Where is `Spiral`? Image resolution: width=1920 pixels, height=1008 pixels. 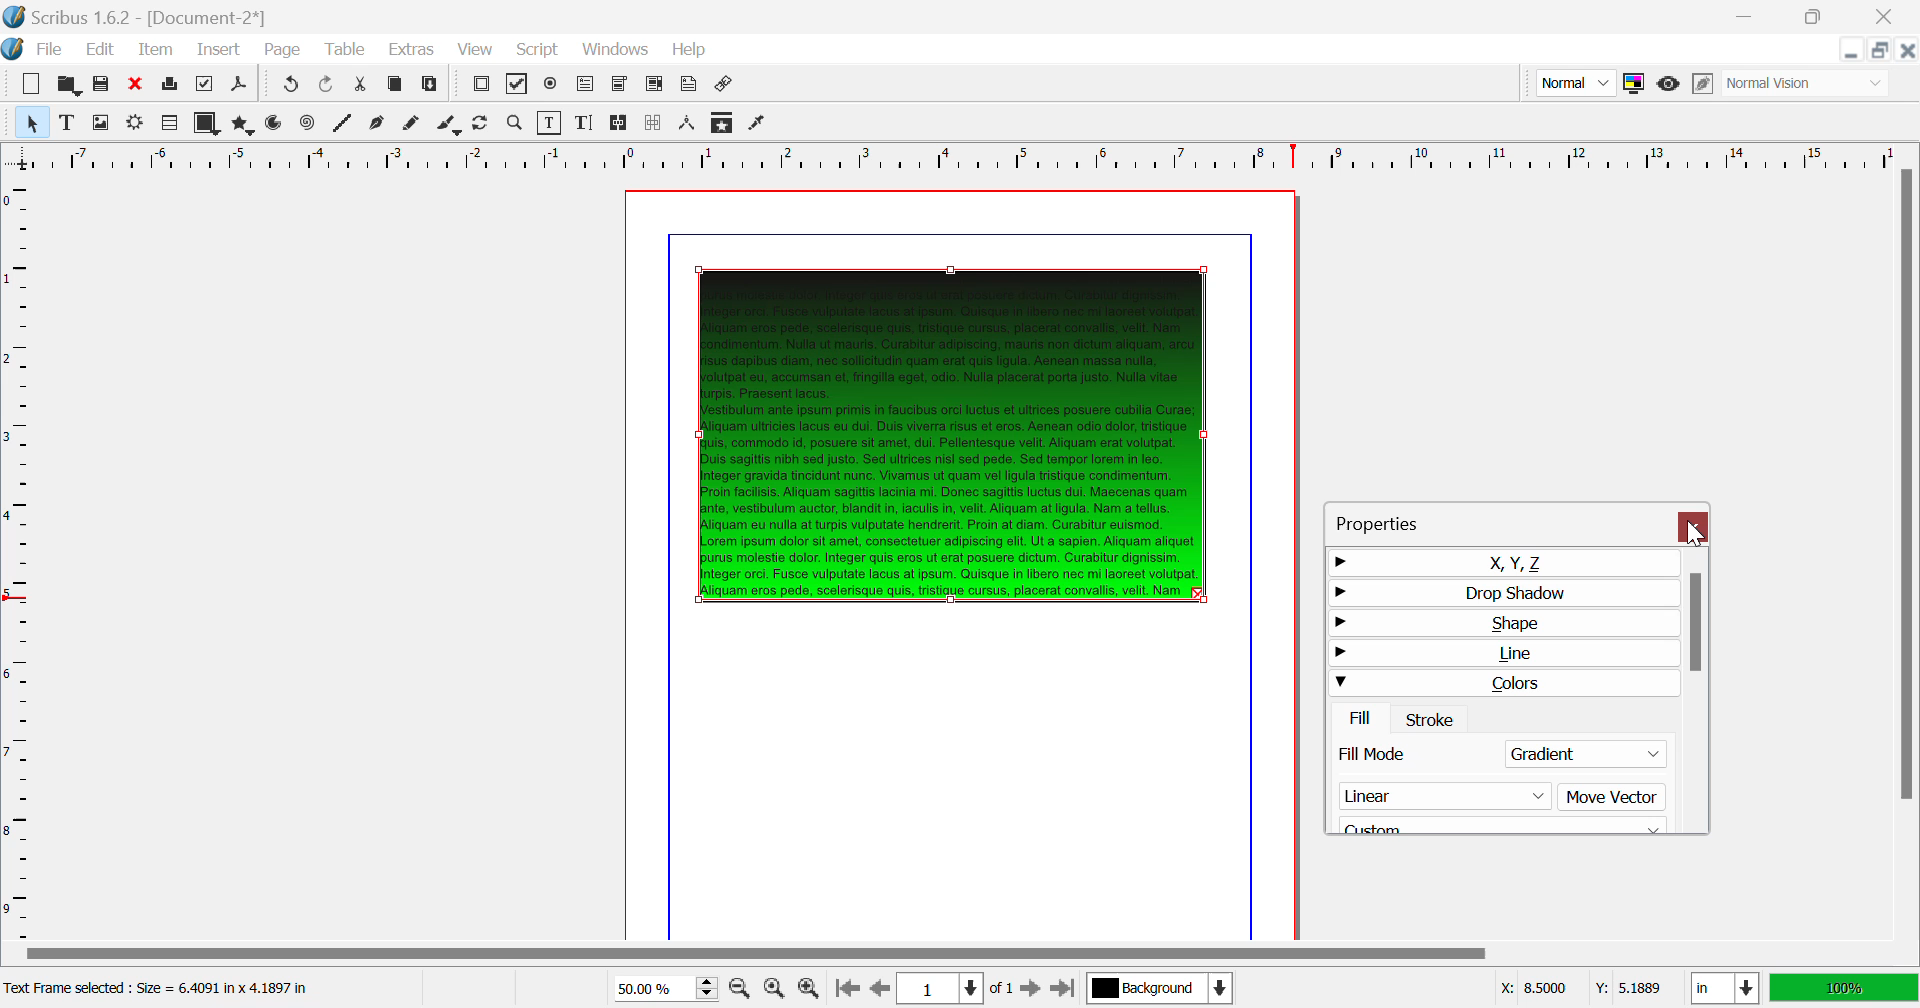 Spiral is located at coordinates (307, 124).